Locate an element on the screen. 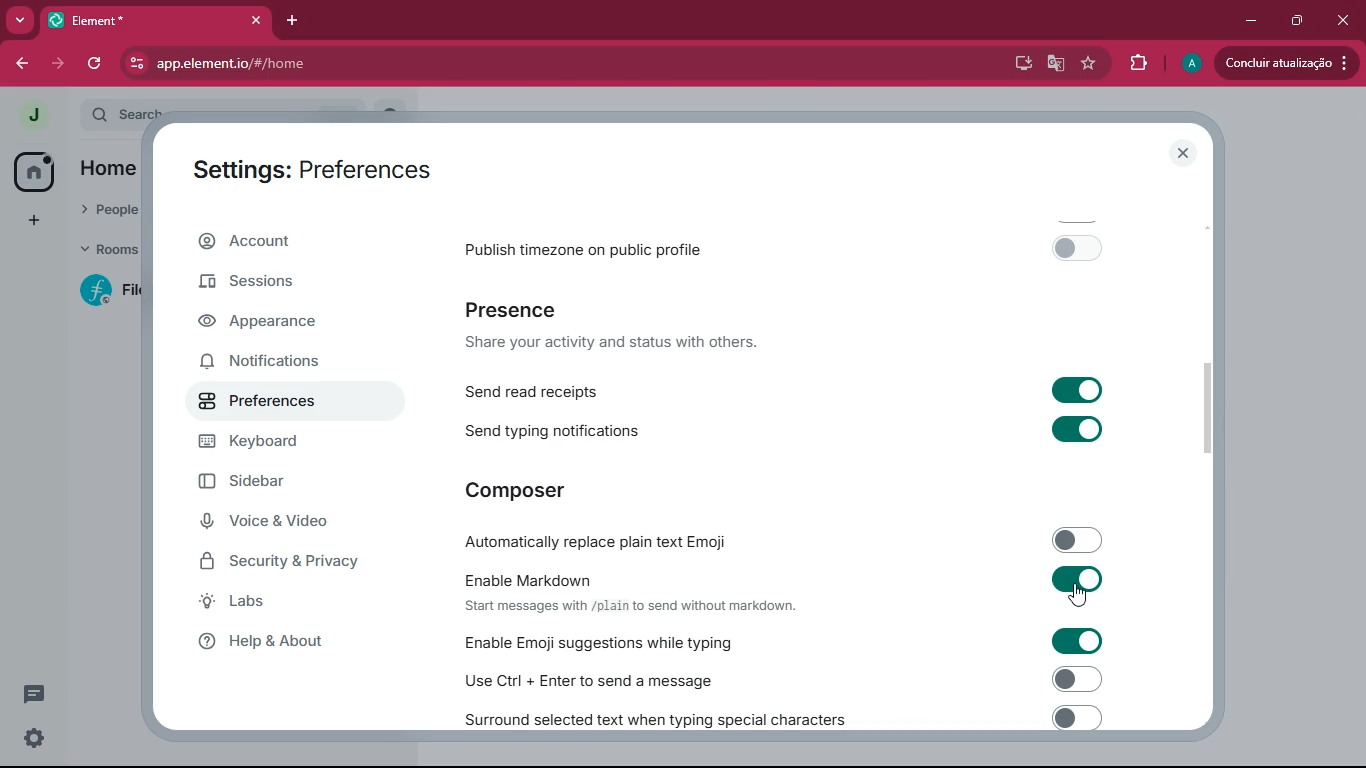 This screenshot has height=768, width=1366. comments is located at coordinates (30, 694).